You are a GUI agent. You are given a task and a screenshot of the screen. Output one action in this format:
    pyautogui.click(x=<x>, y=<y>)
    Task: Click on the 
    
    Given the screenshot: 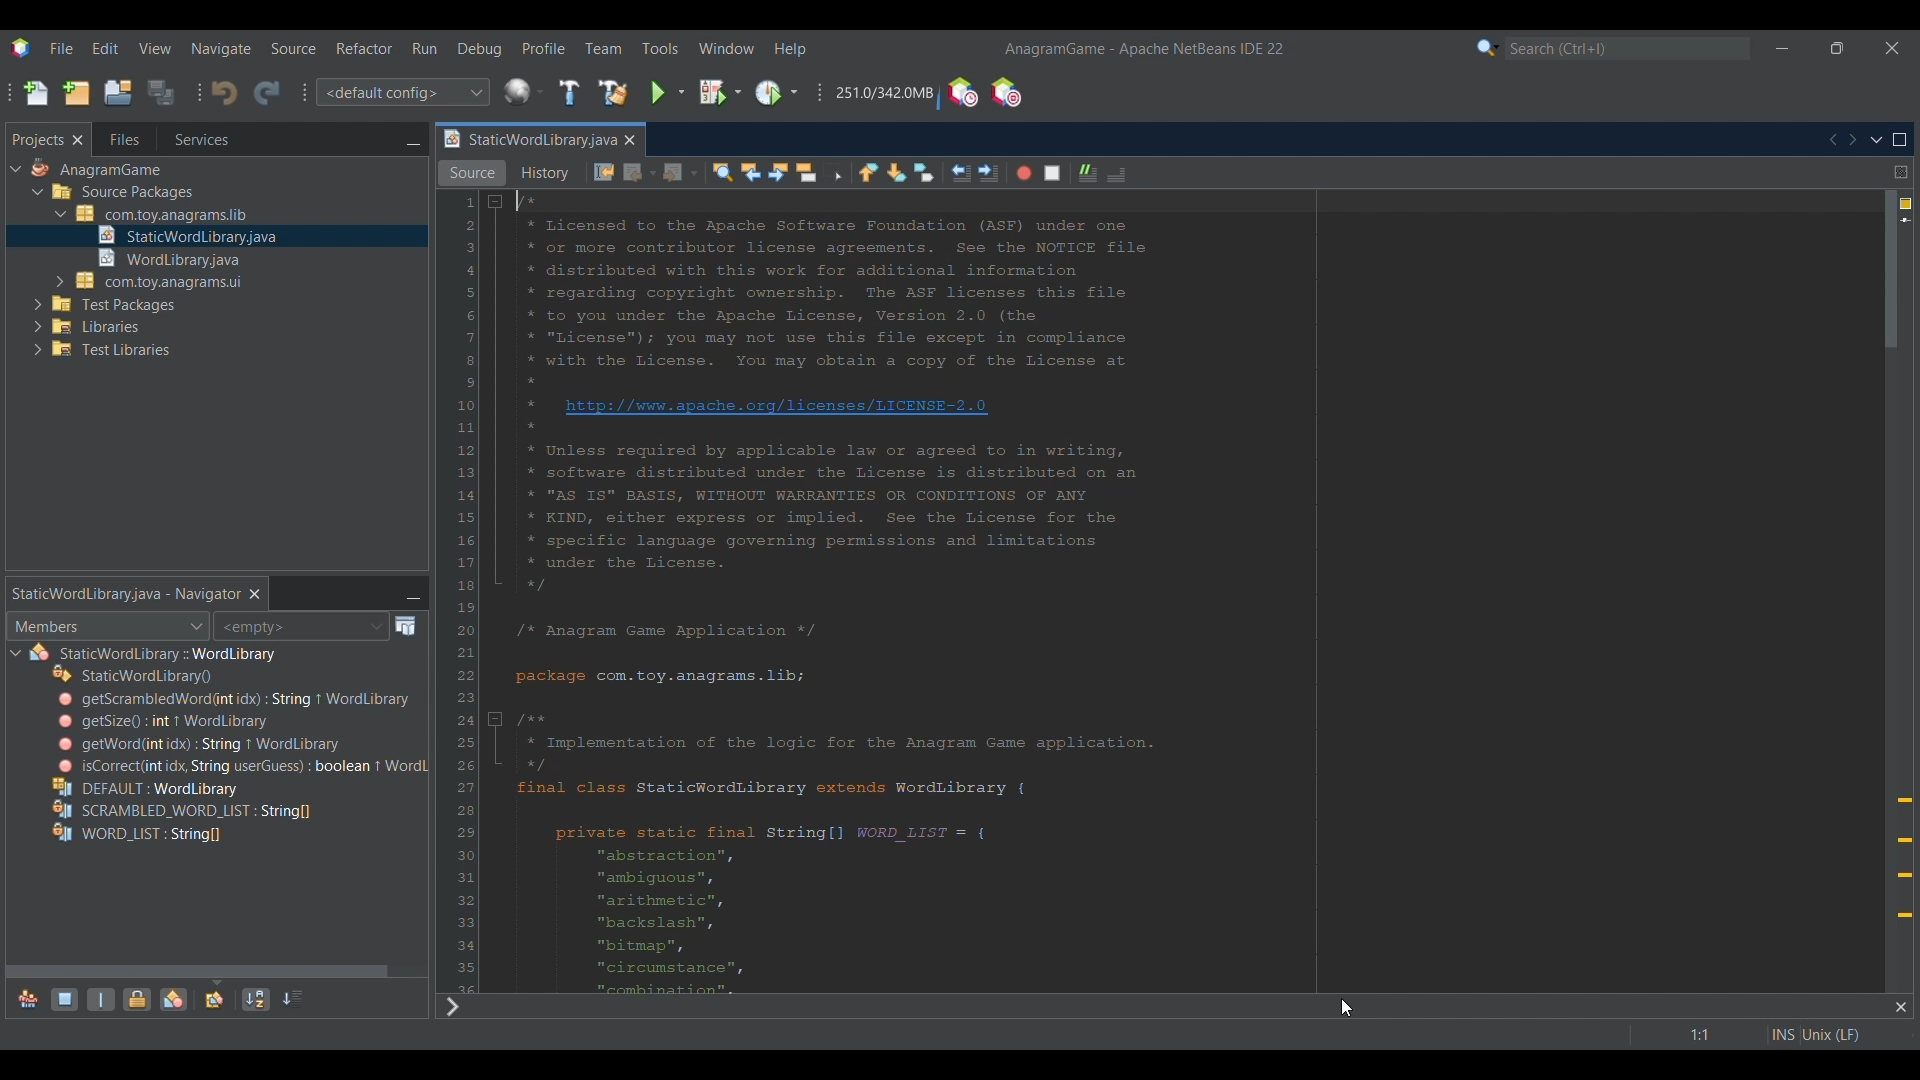 What is the action you would take?
    pyautogui.click(x=178, y=256)
    